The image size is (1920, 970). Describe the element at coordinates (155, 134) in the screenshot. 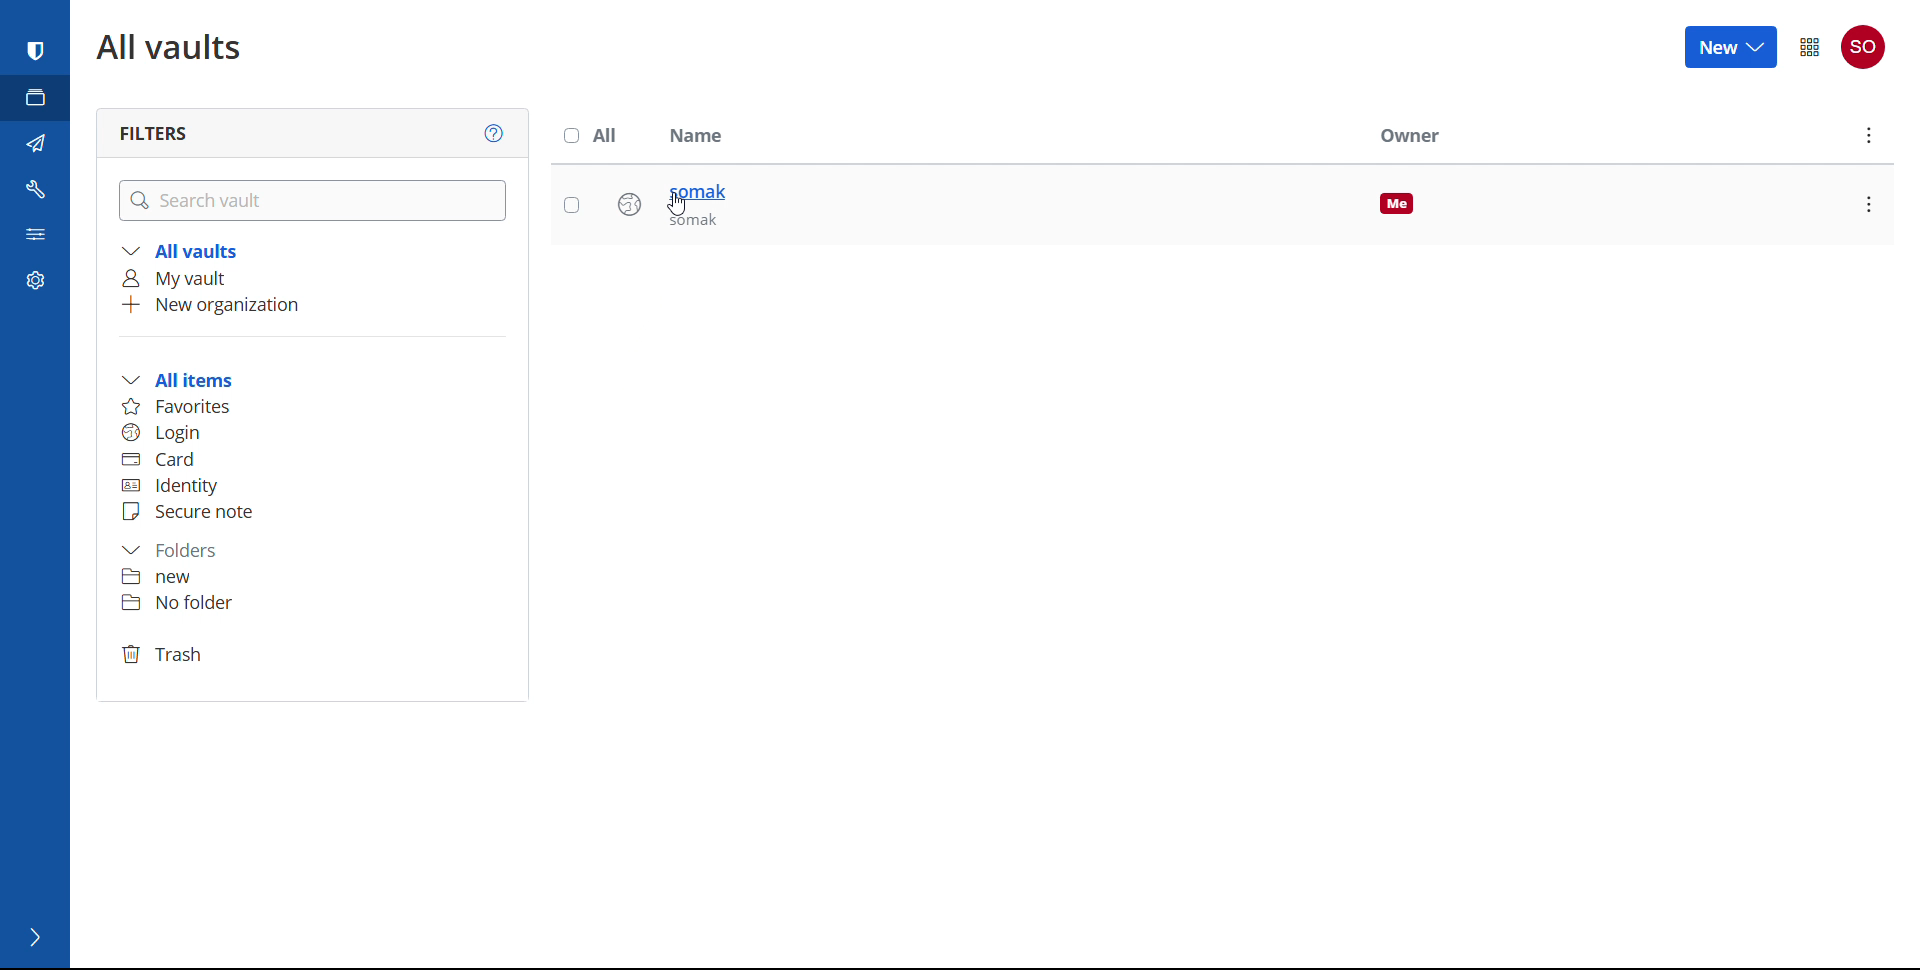

I see `filters` at that location.